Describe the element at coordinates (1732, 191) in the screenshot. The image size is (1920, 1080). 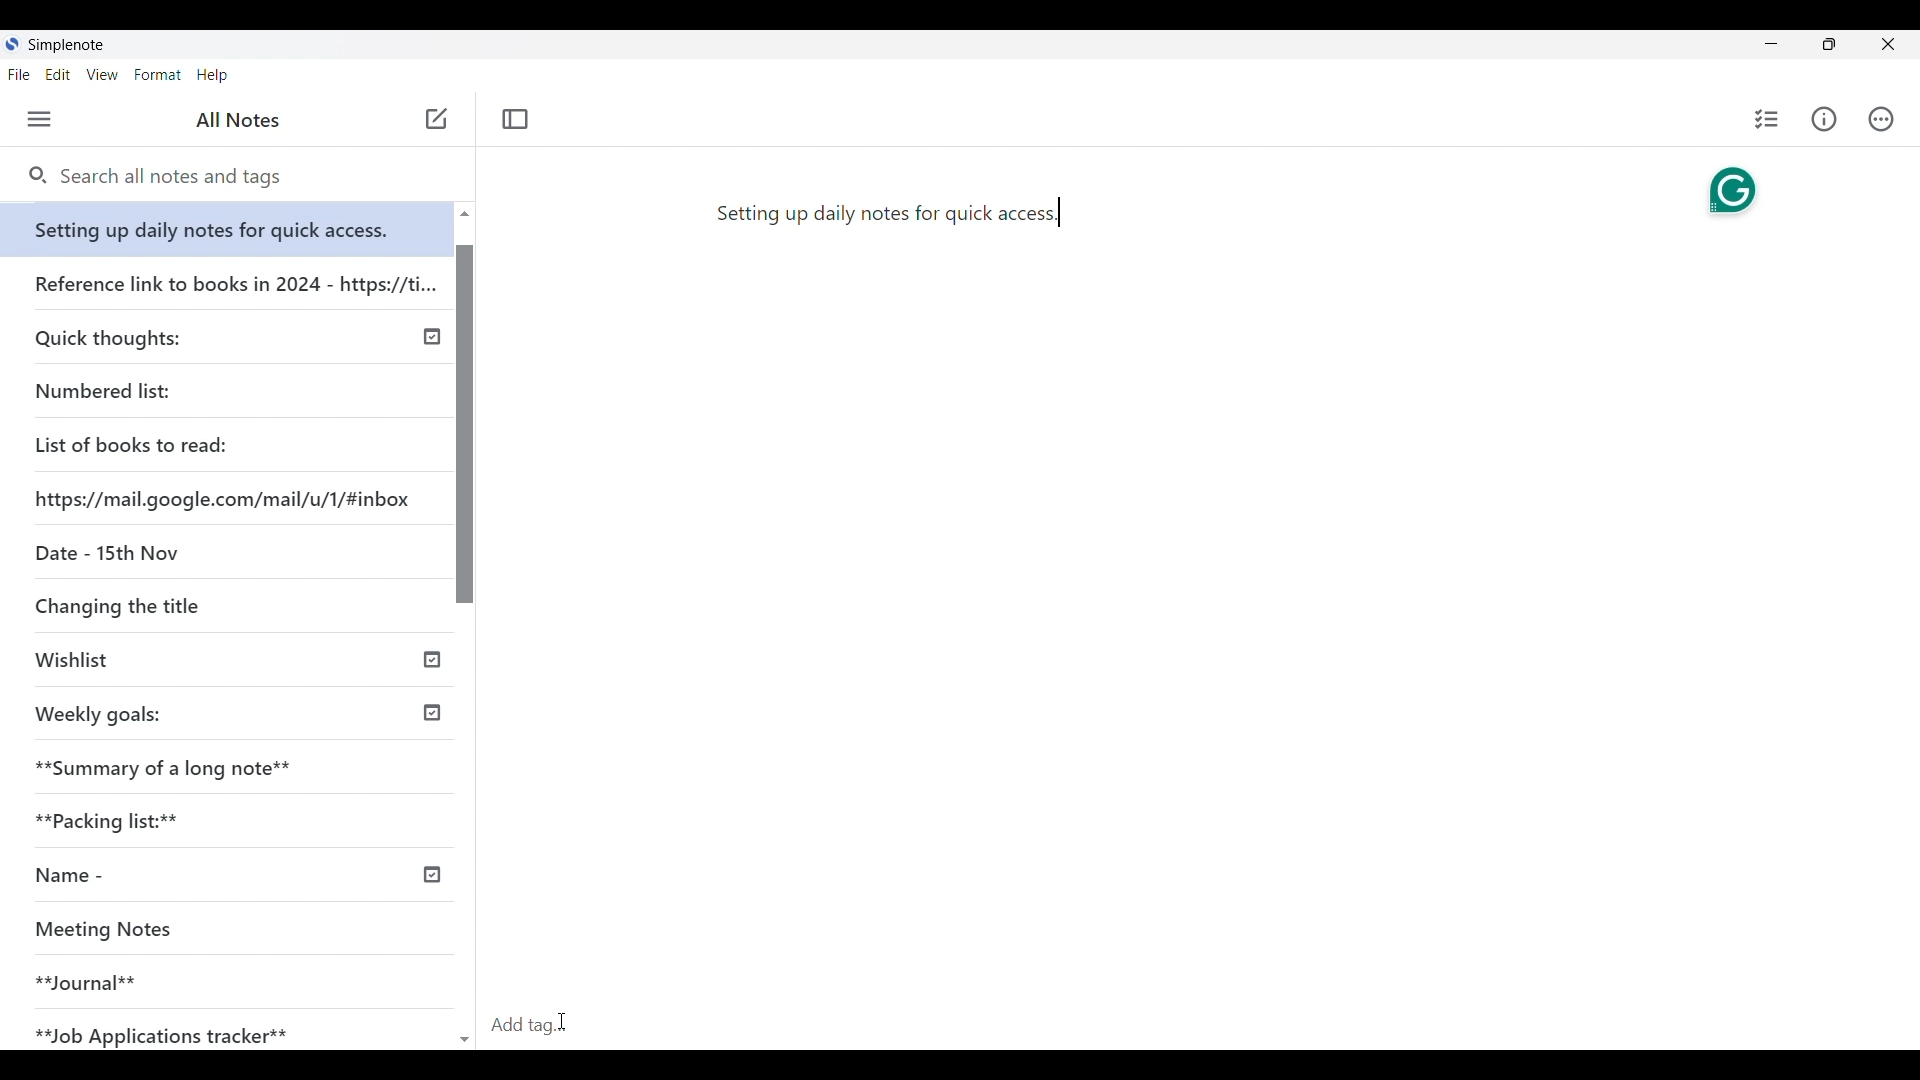
I see `Grammarly extension` at that location.